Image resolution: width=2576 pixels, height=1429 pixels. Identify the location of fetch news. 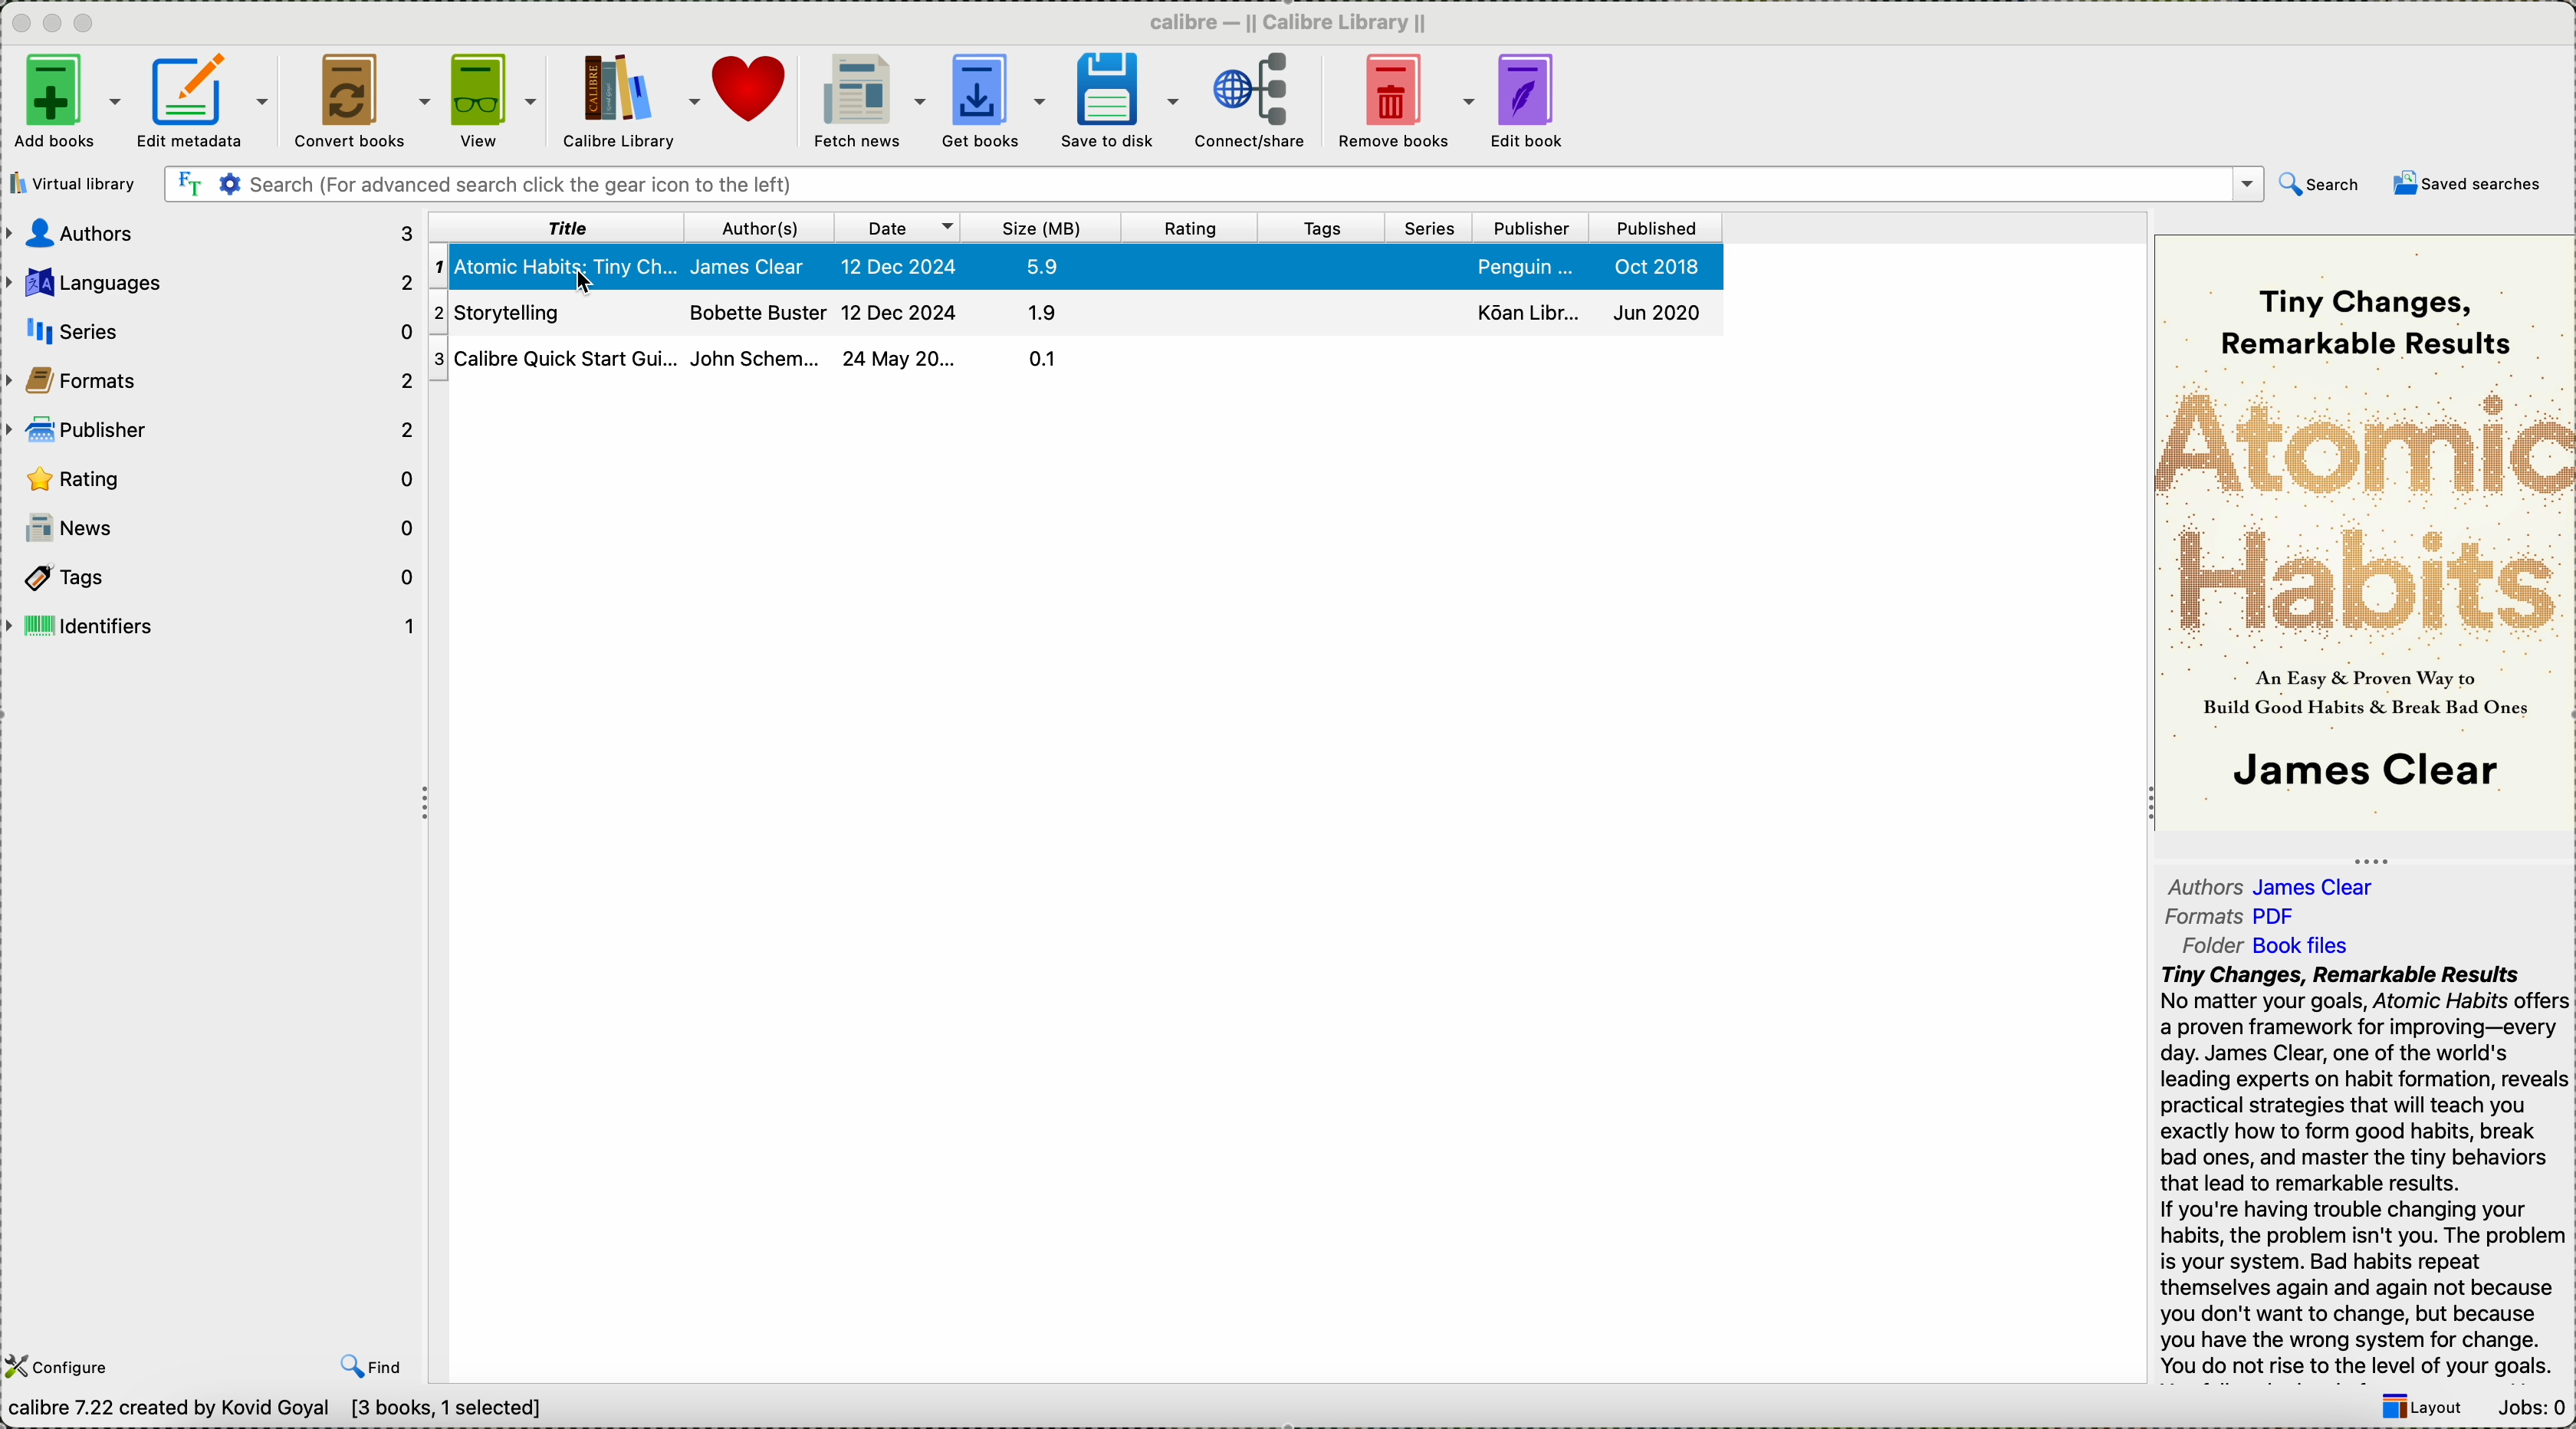
(866, 102).